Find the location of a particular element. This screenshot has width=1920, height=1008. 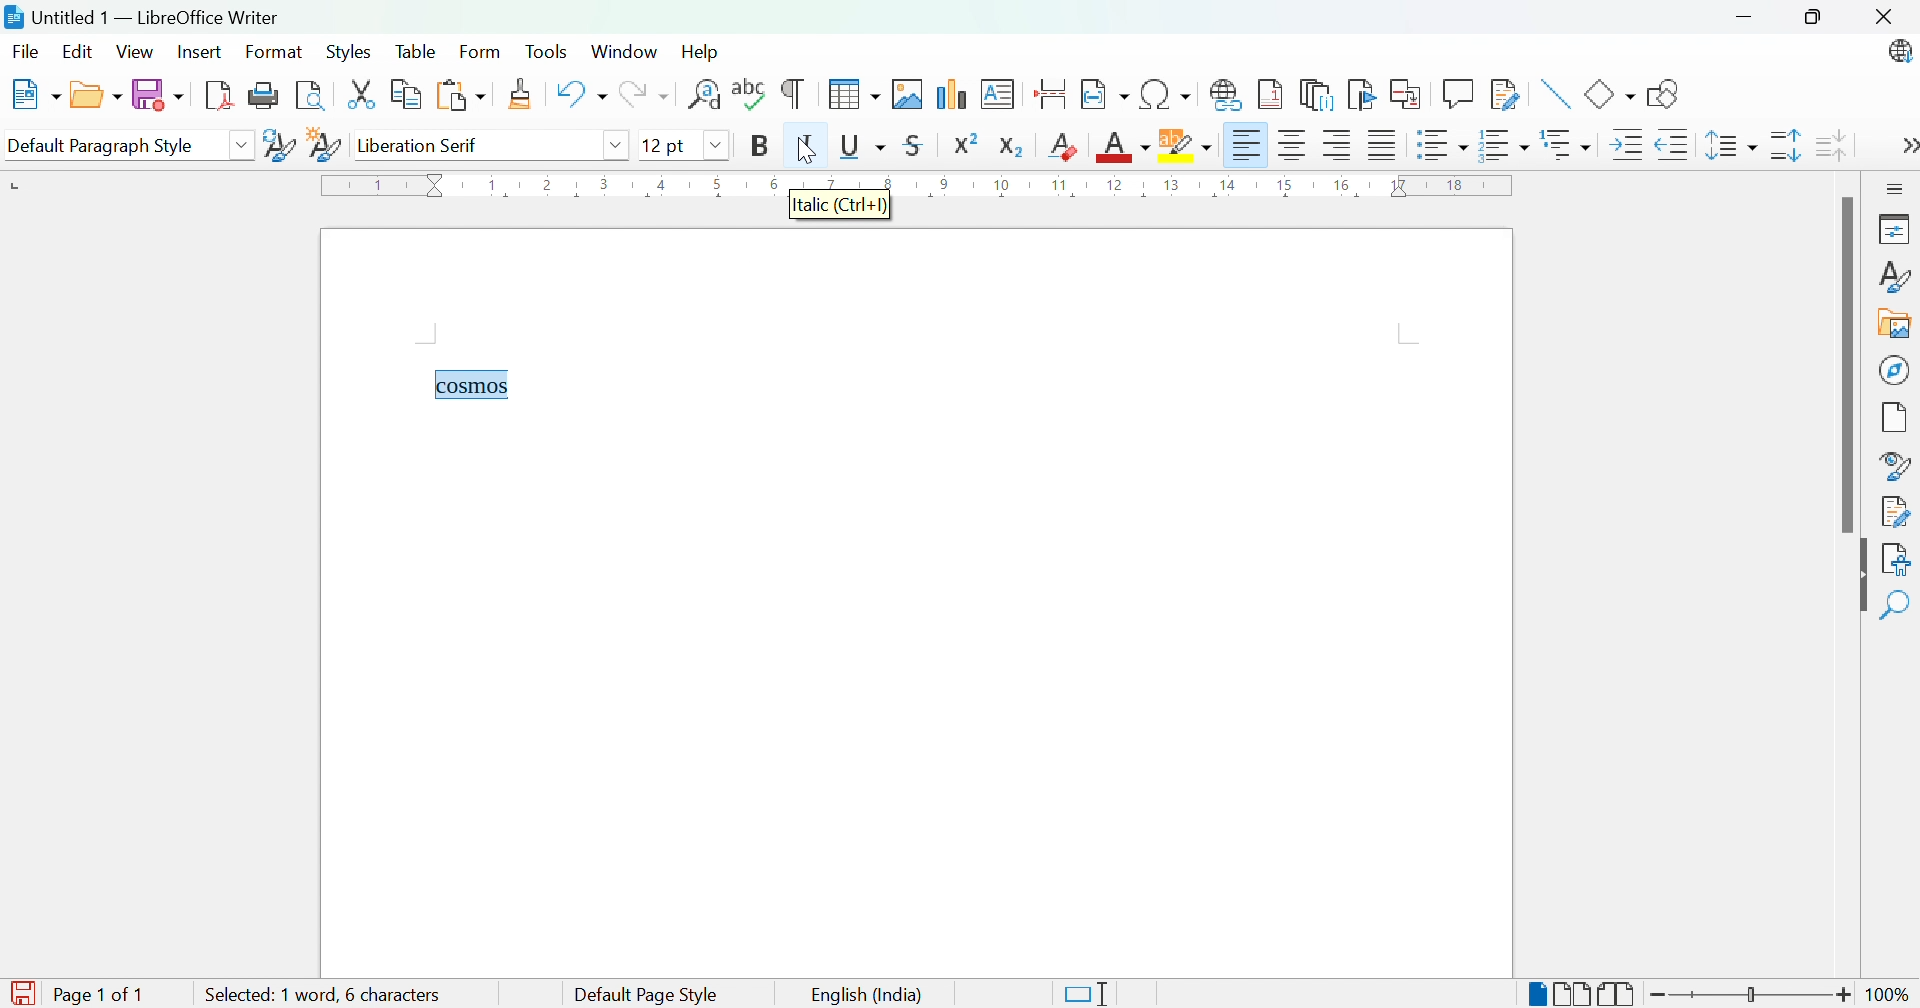

Manage changes is located at coordinates (1897, 513).